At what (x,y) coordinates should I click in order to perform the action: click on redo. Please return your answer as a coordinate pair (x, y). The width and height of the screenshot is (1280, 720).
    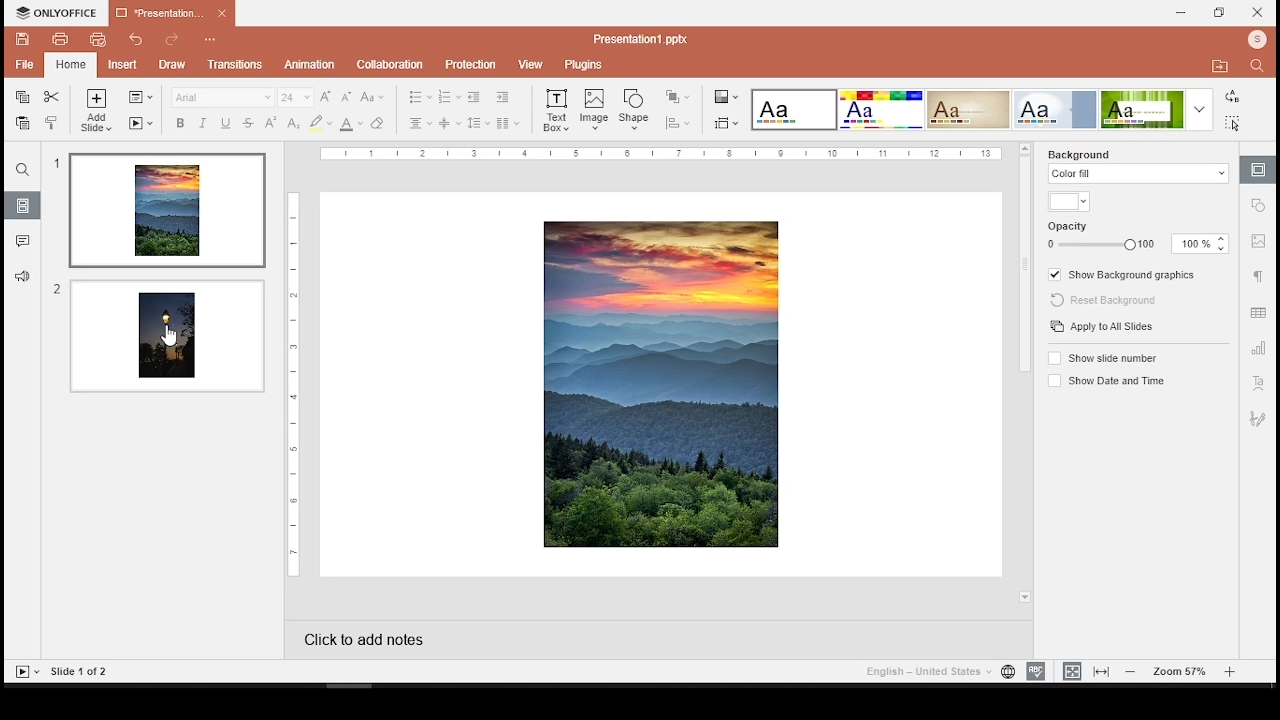
    Looking at the image, I should click on (170, 37).